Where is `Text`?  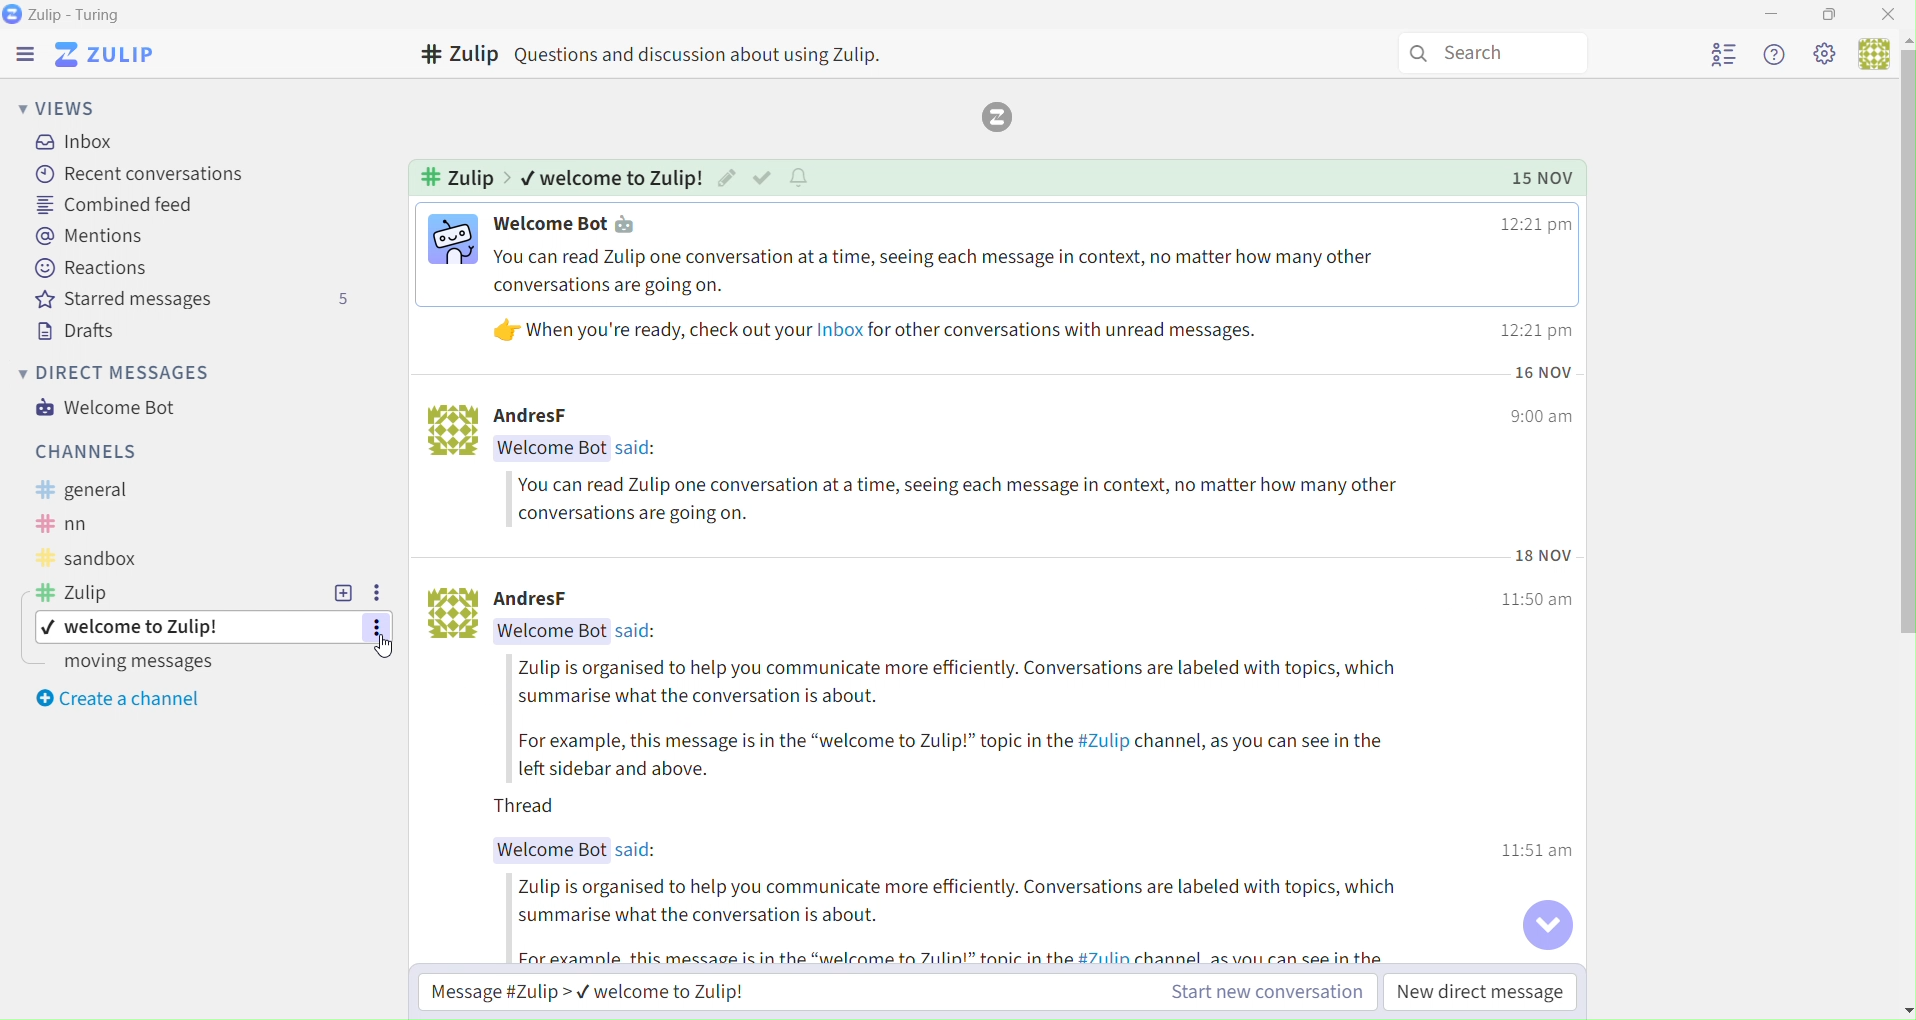 Text is located at coordinates (552, 599).